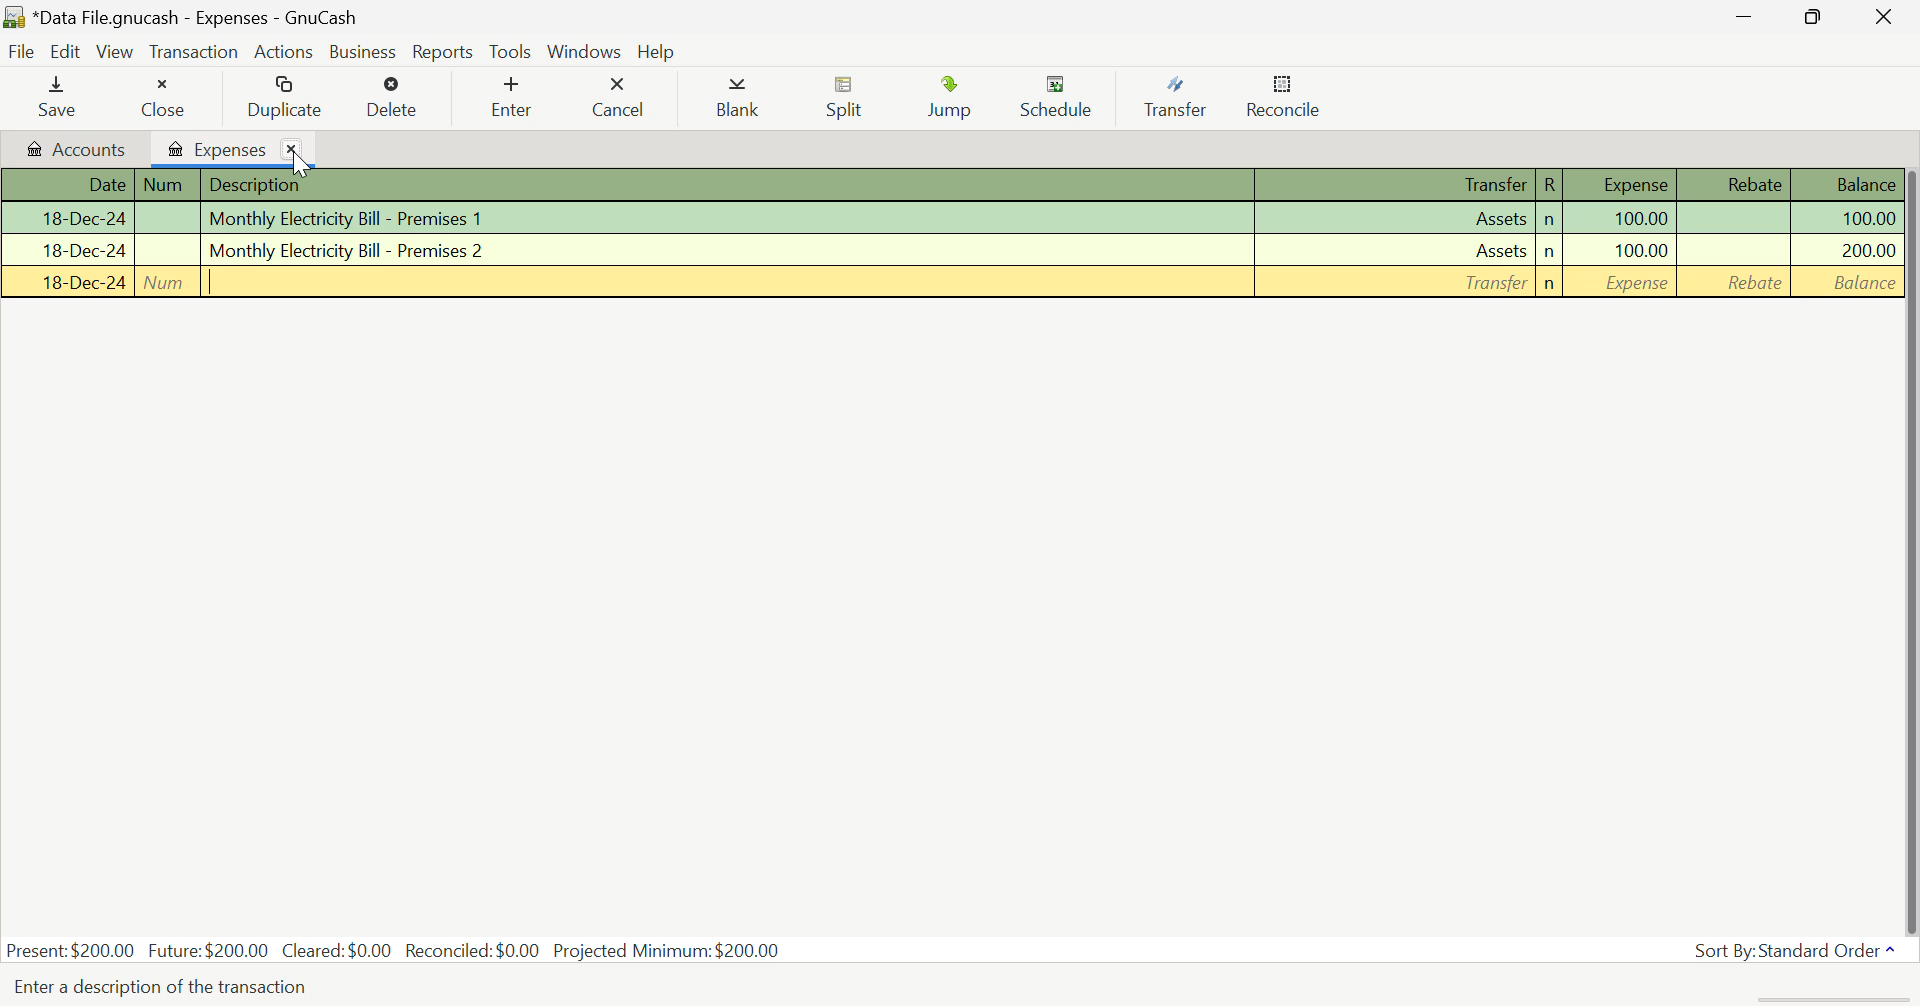 This screenshot has height=1006, width=1920. What do you see at coordinates (1816, 17) in the screenshot?
I see `Minimize Window` at bounding box center [1816, 17].